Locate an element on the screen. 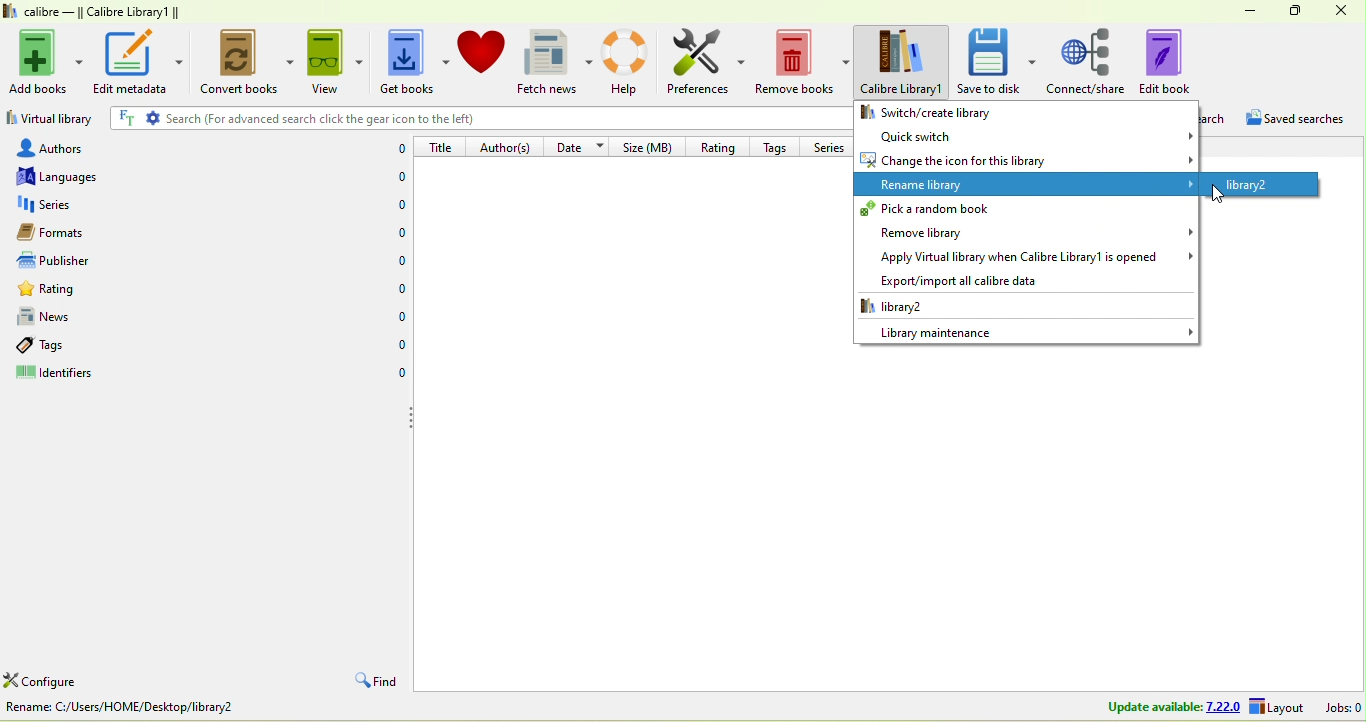 The width and height of the screenshot is (1366, 722). 0 is located at coordinates (398, 235).